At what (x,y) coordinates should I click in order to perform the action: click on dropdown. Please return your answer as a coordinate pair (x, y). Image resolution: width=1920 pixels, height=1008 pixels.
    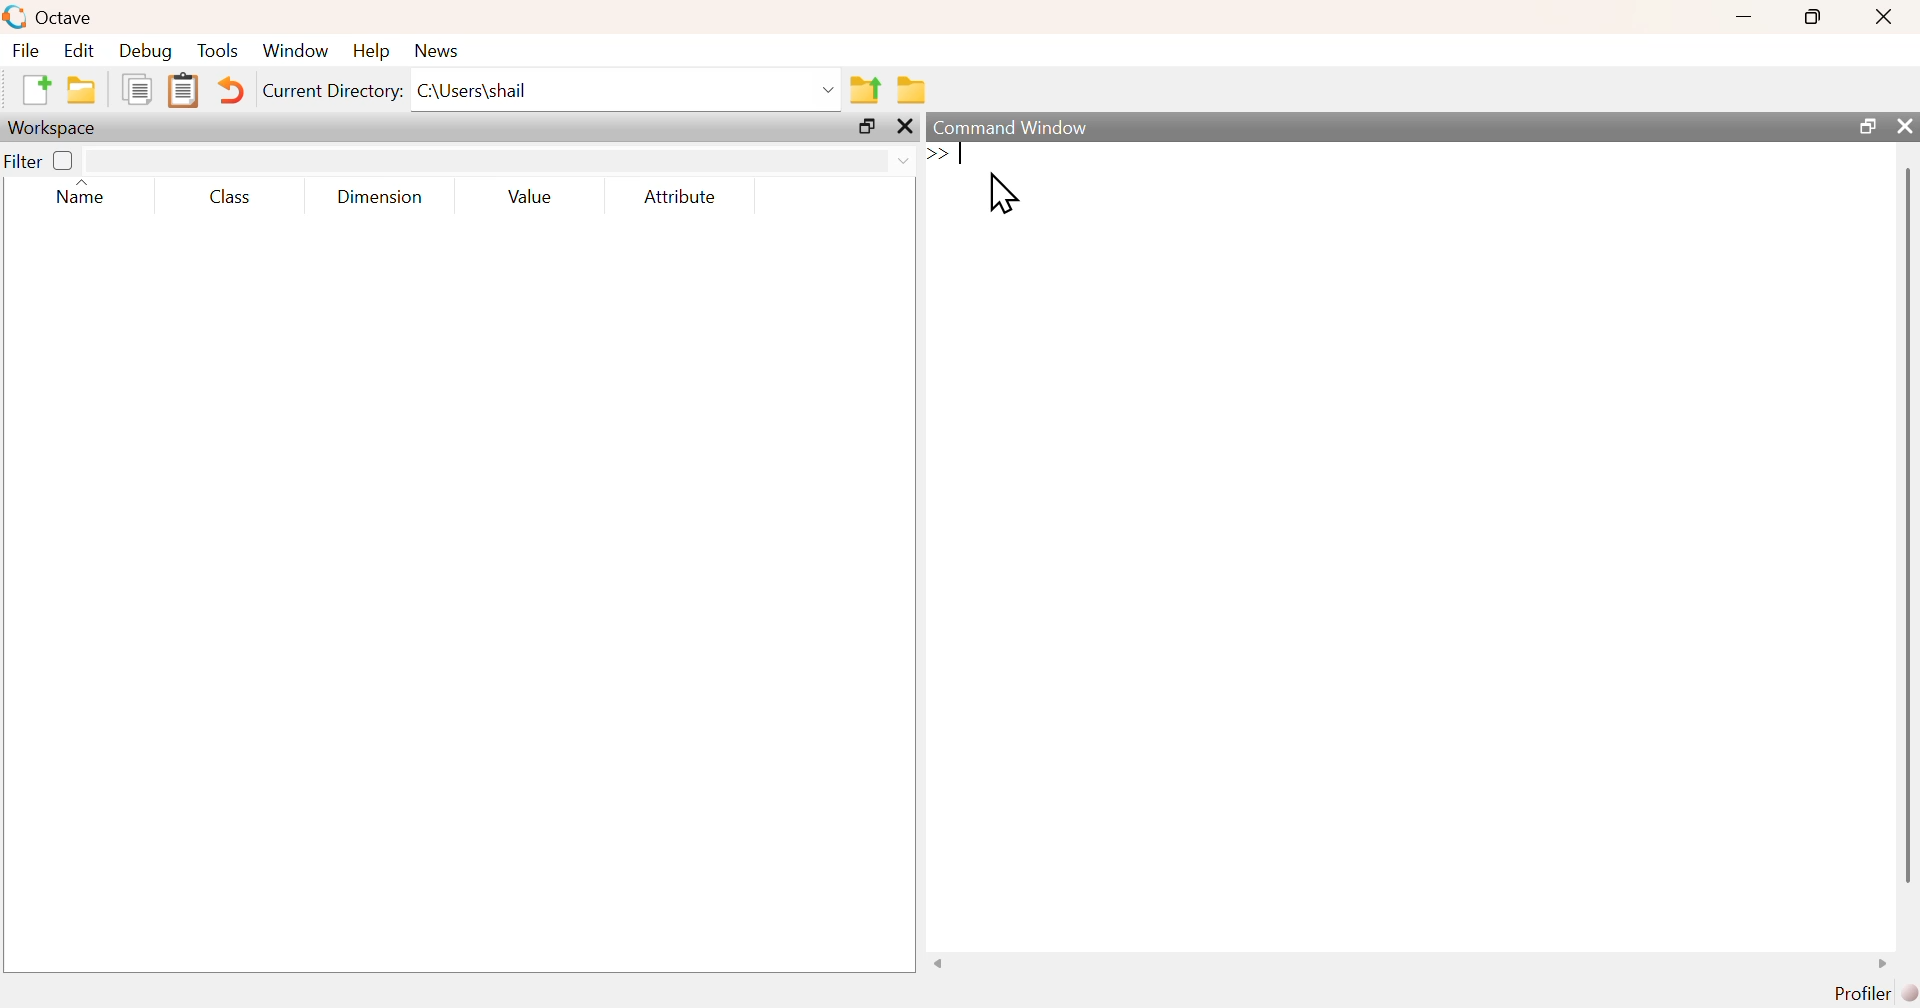
    Looking at the image, I should click on (902, 162).